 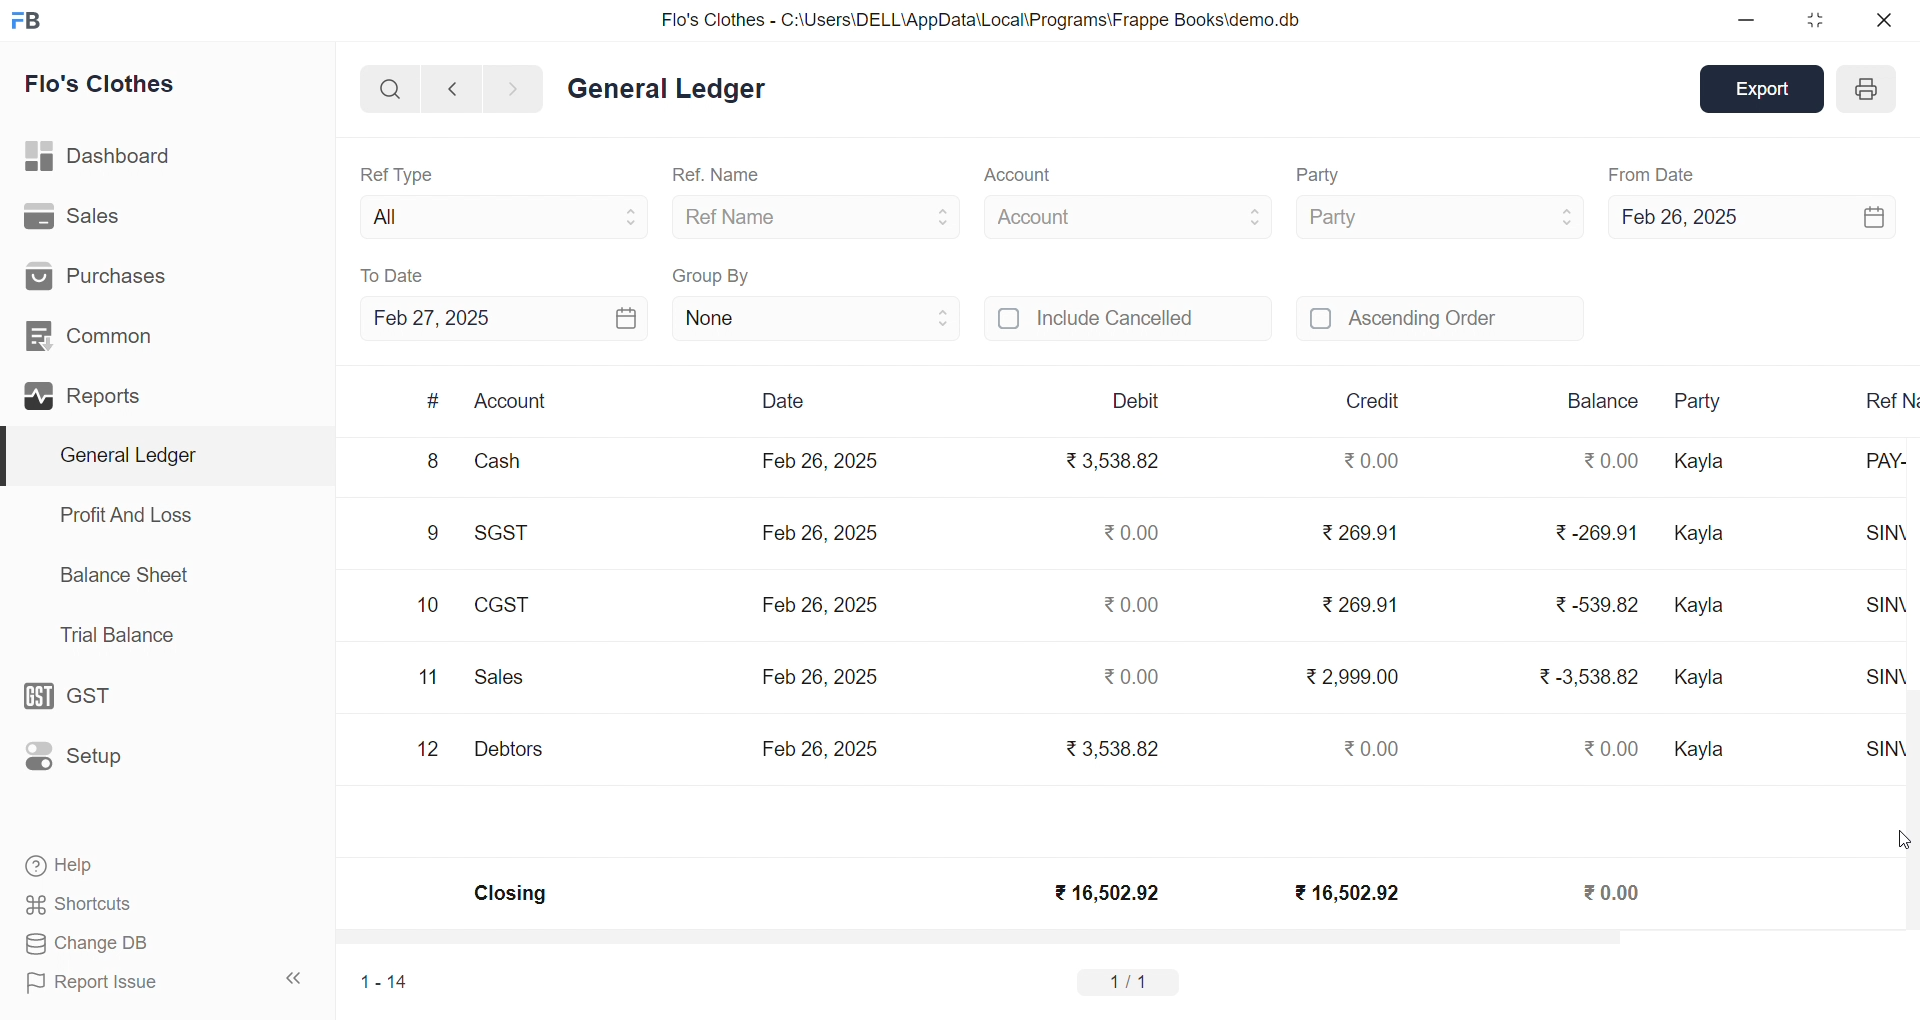 What do you see at coordinates (1343, 891) in the screenshot?
I see `₹ 16,502.92` at bounding box center [1343, 891].